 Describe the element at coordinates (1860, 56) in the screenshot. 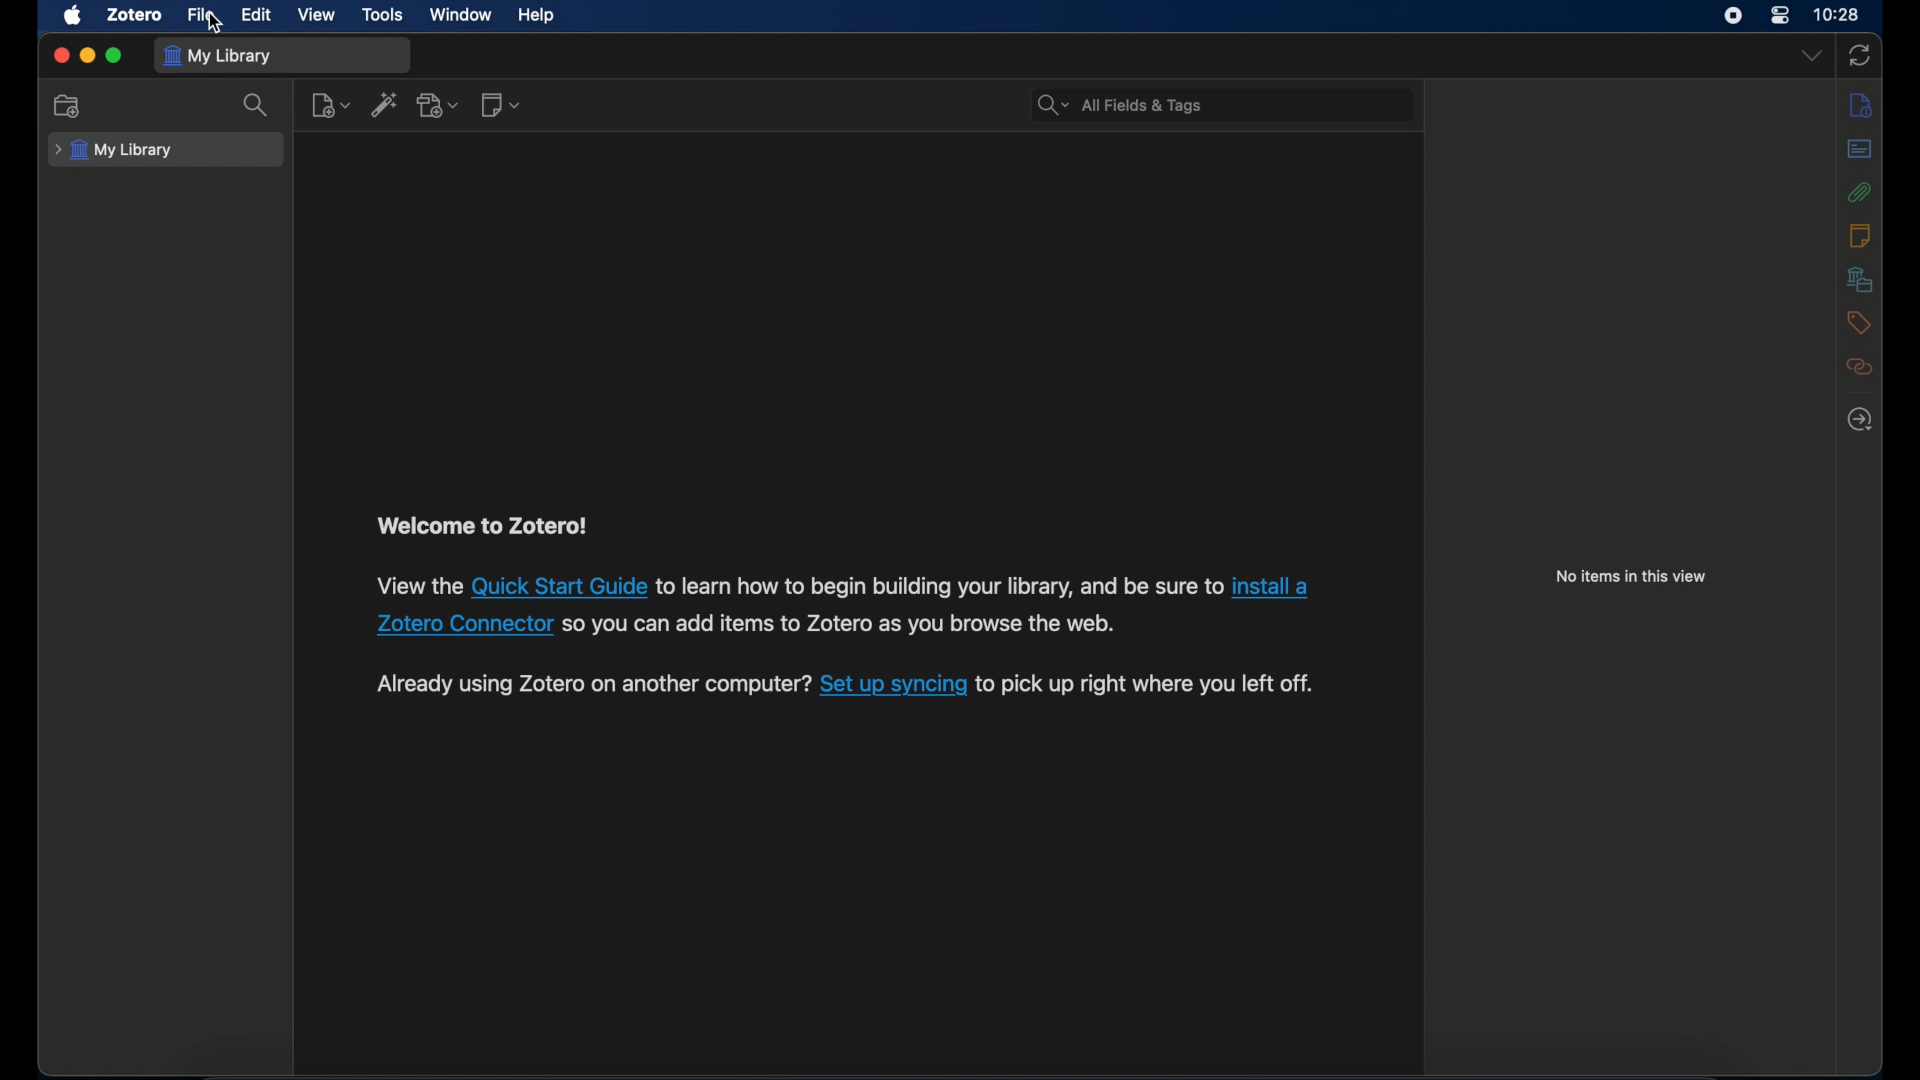

I see `sync` at that location.